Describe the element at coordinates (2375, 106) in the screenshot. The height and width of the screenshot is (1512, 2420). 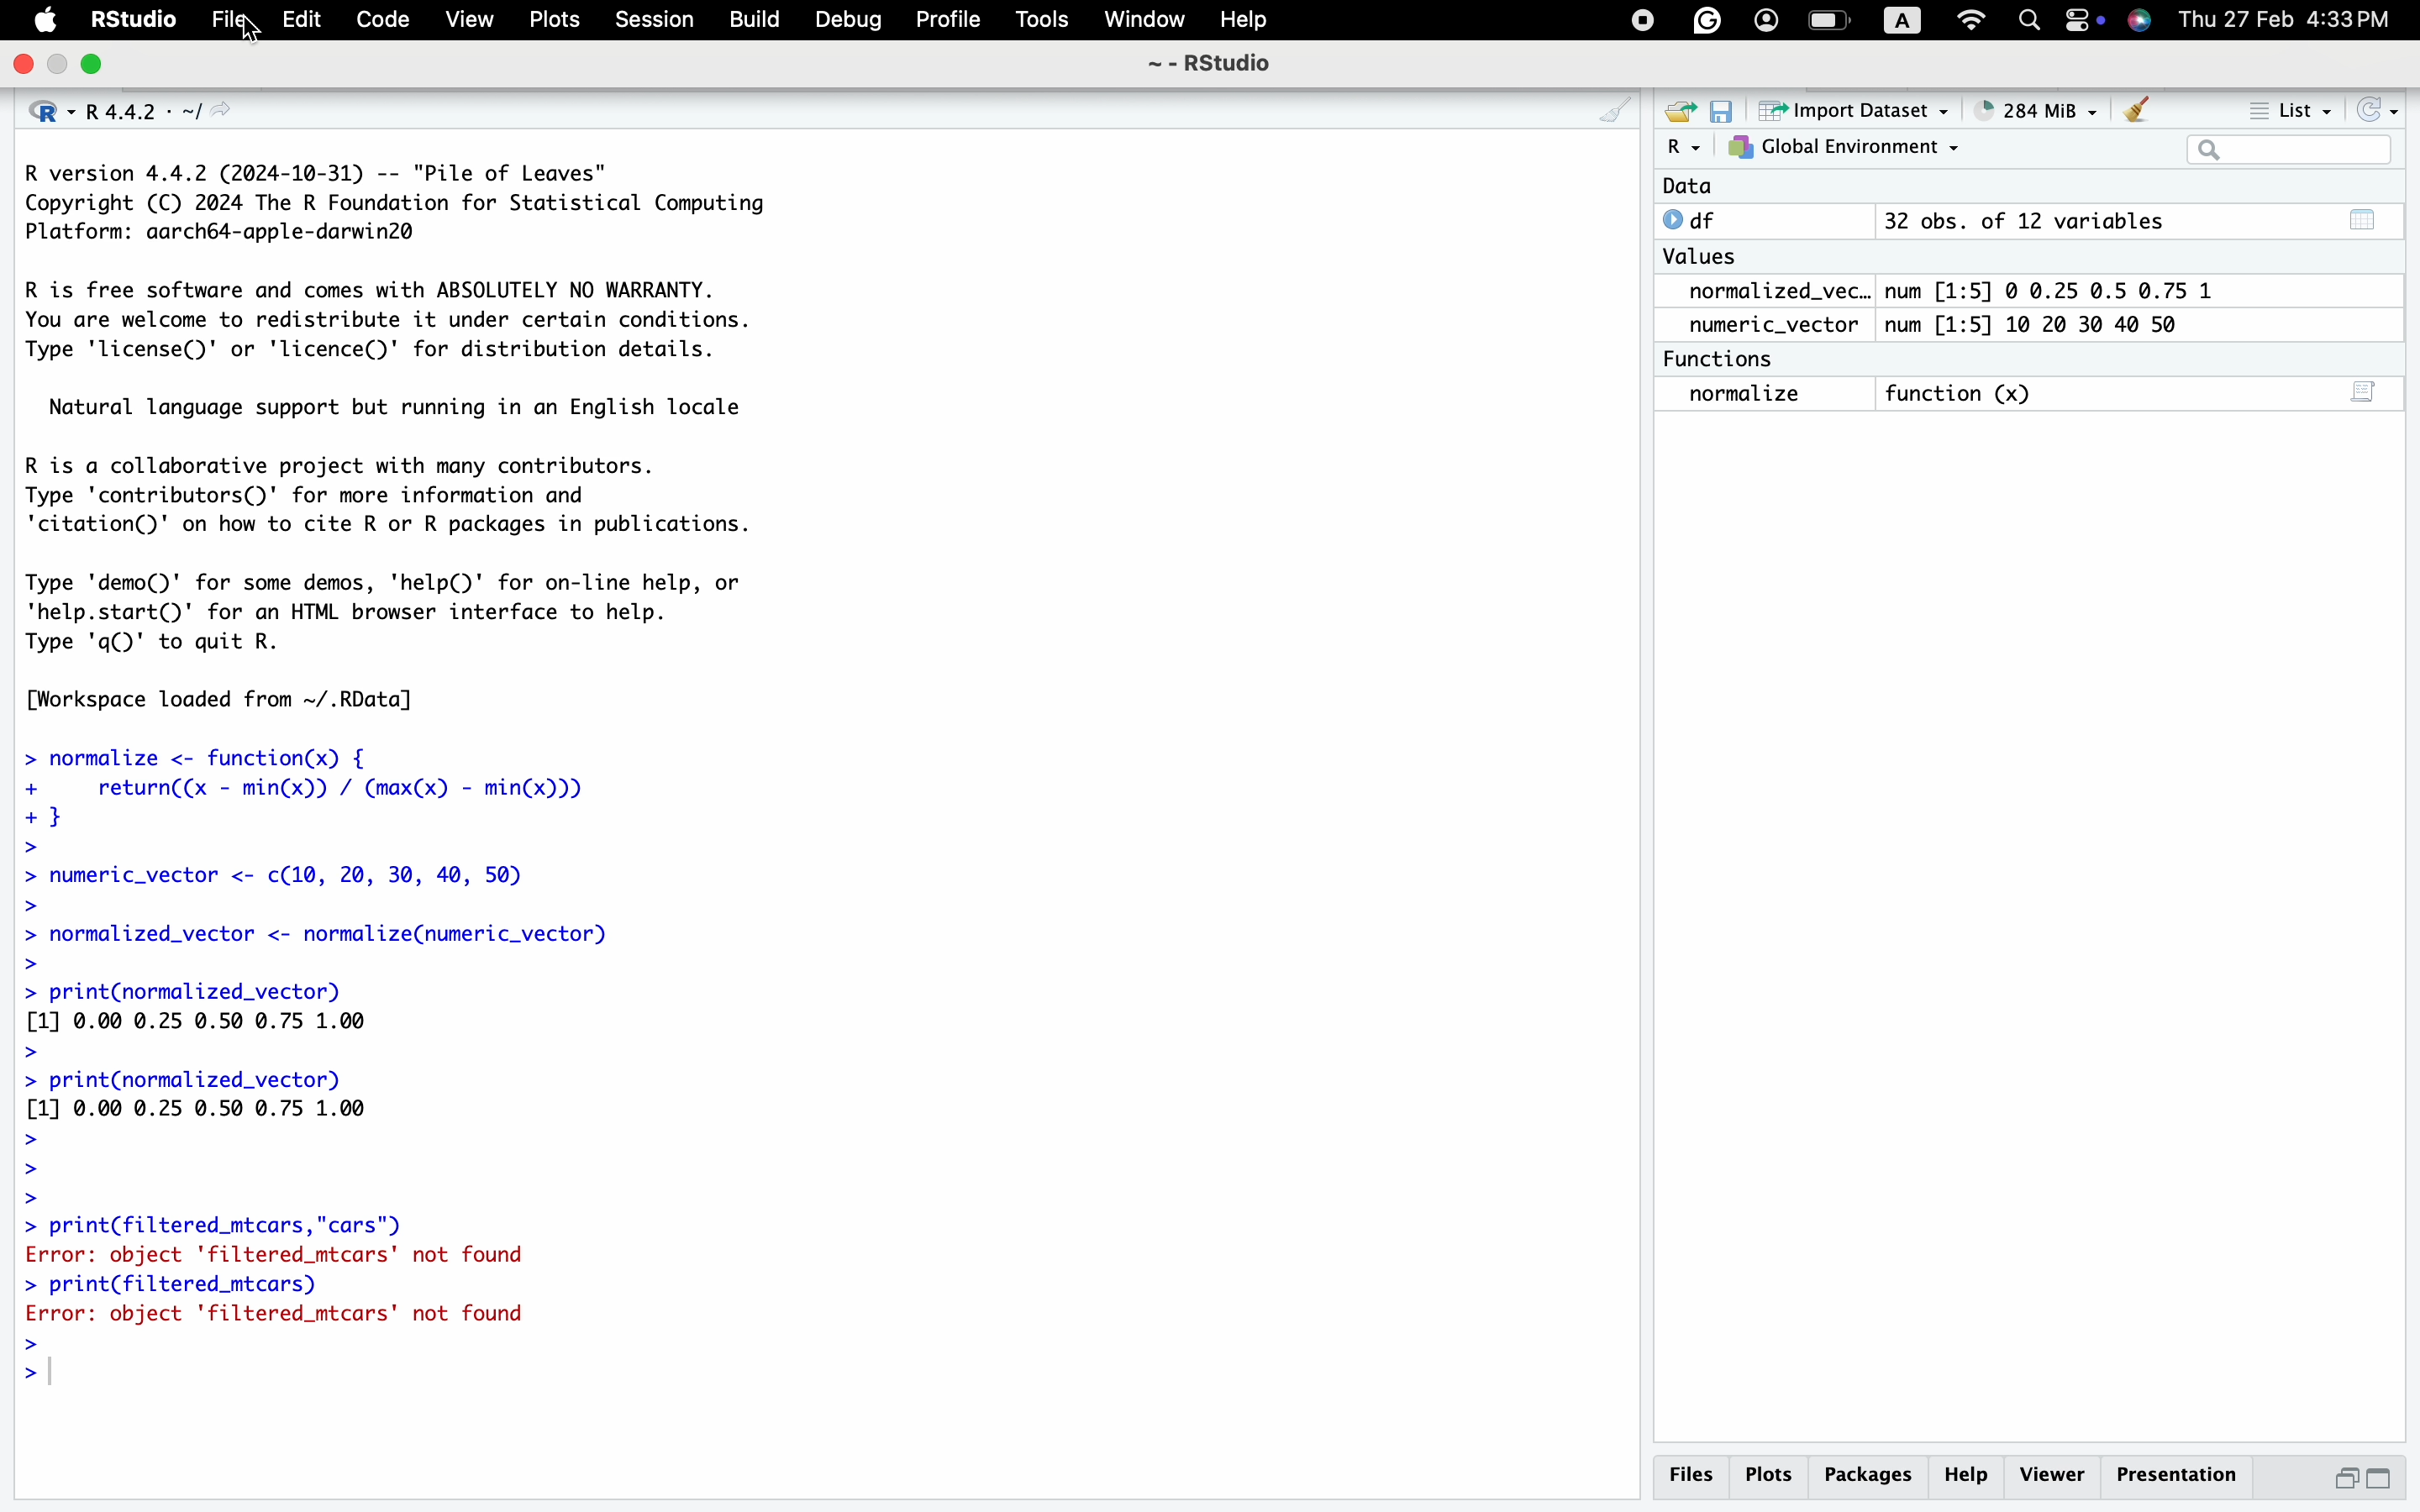
I see `REFRESH` at that location.